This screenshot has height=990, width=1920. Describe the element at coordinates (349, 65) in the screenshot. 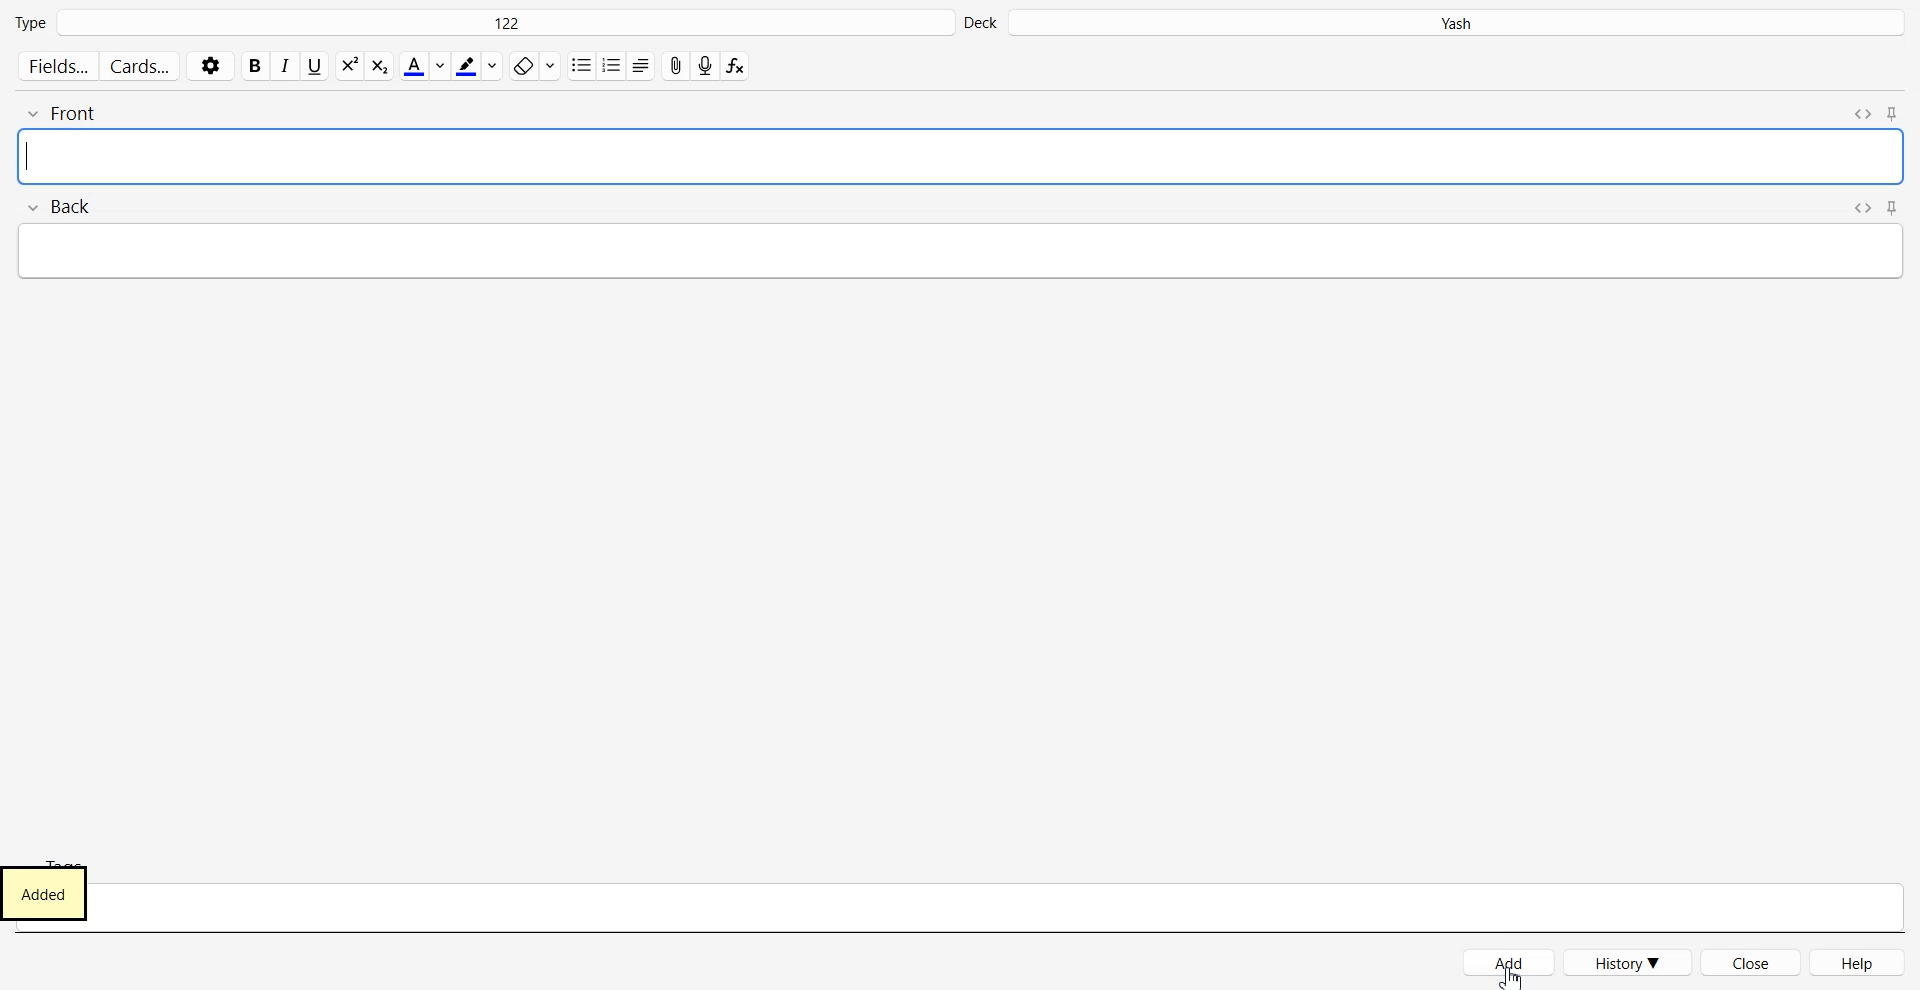

I see `Subscript` at that location.